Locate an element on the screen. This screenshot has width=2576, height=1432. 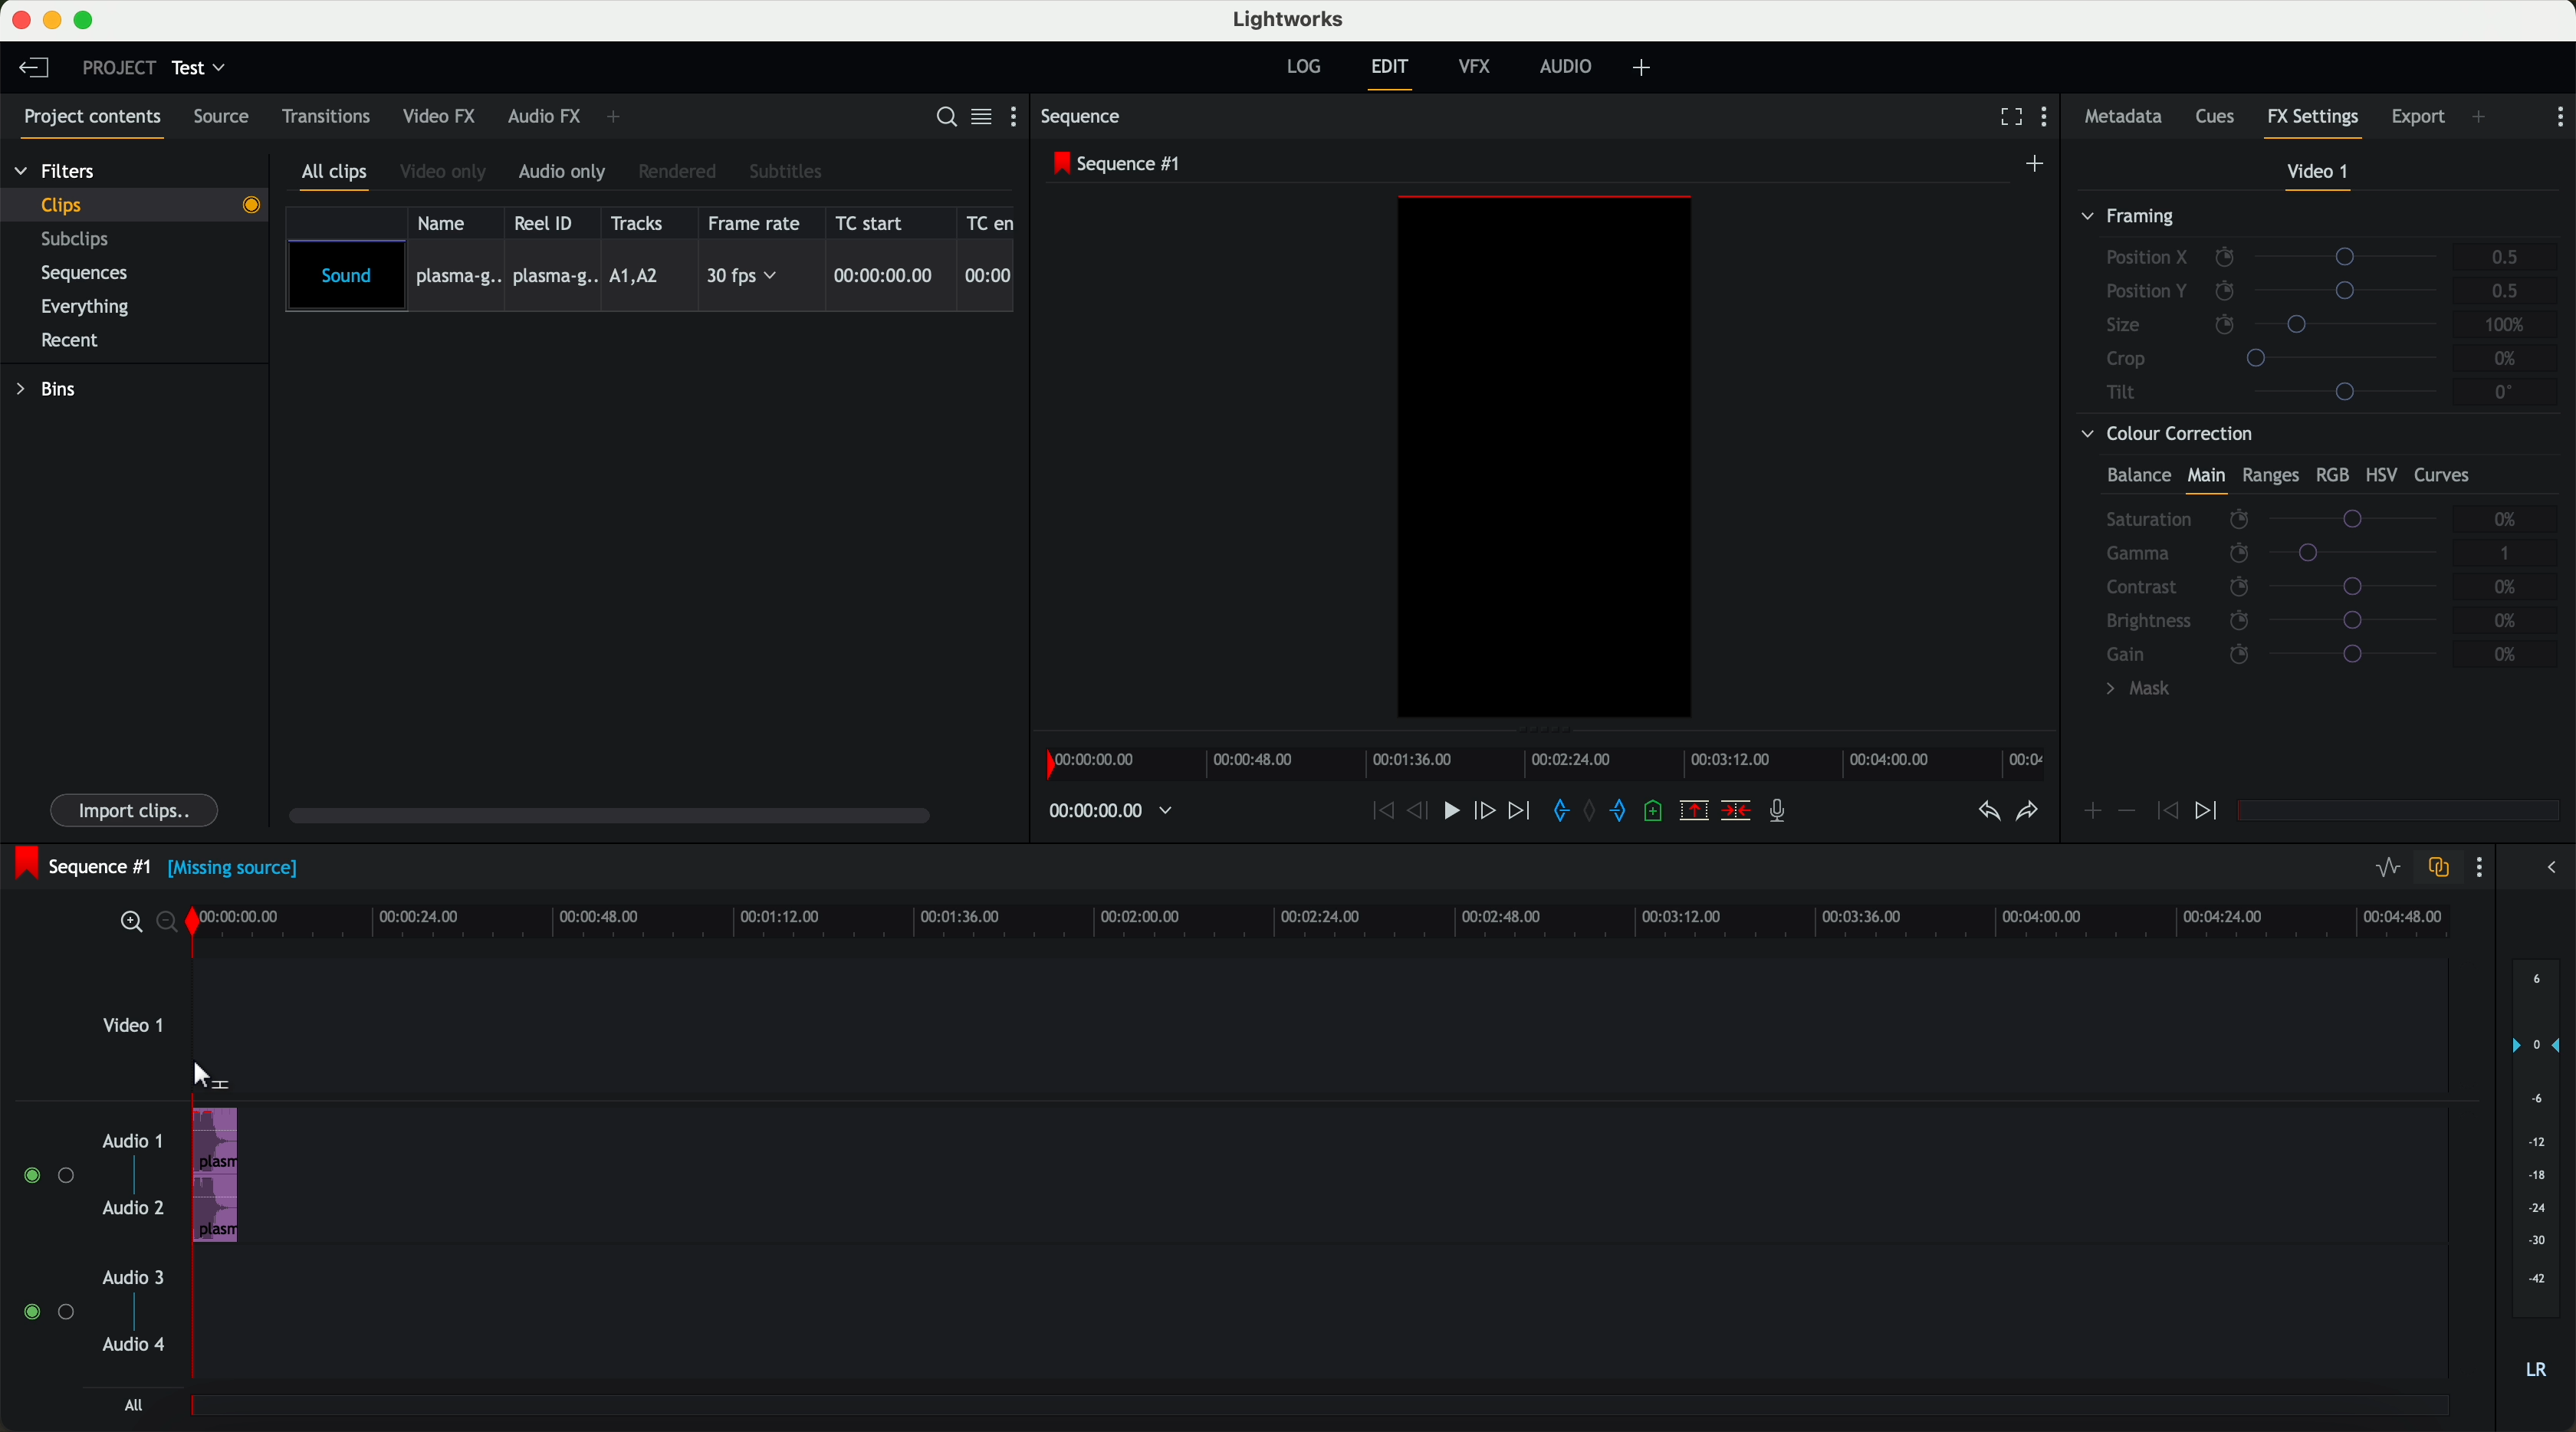
redo is located at coordinates (2025, 814).